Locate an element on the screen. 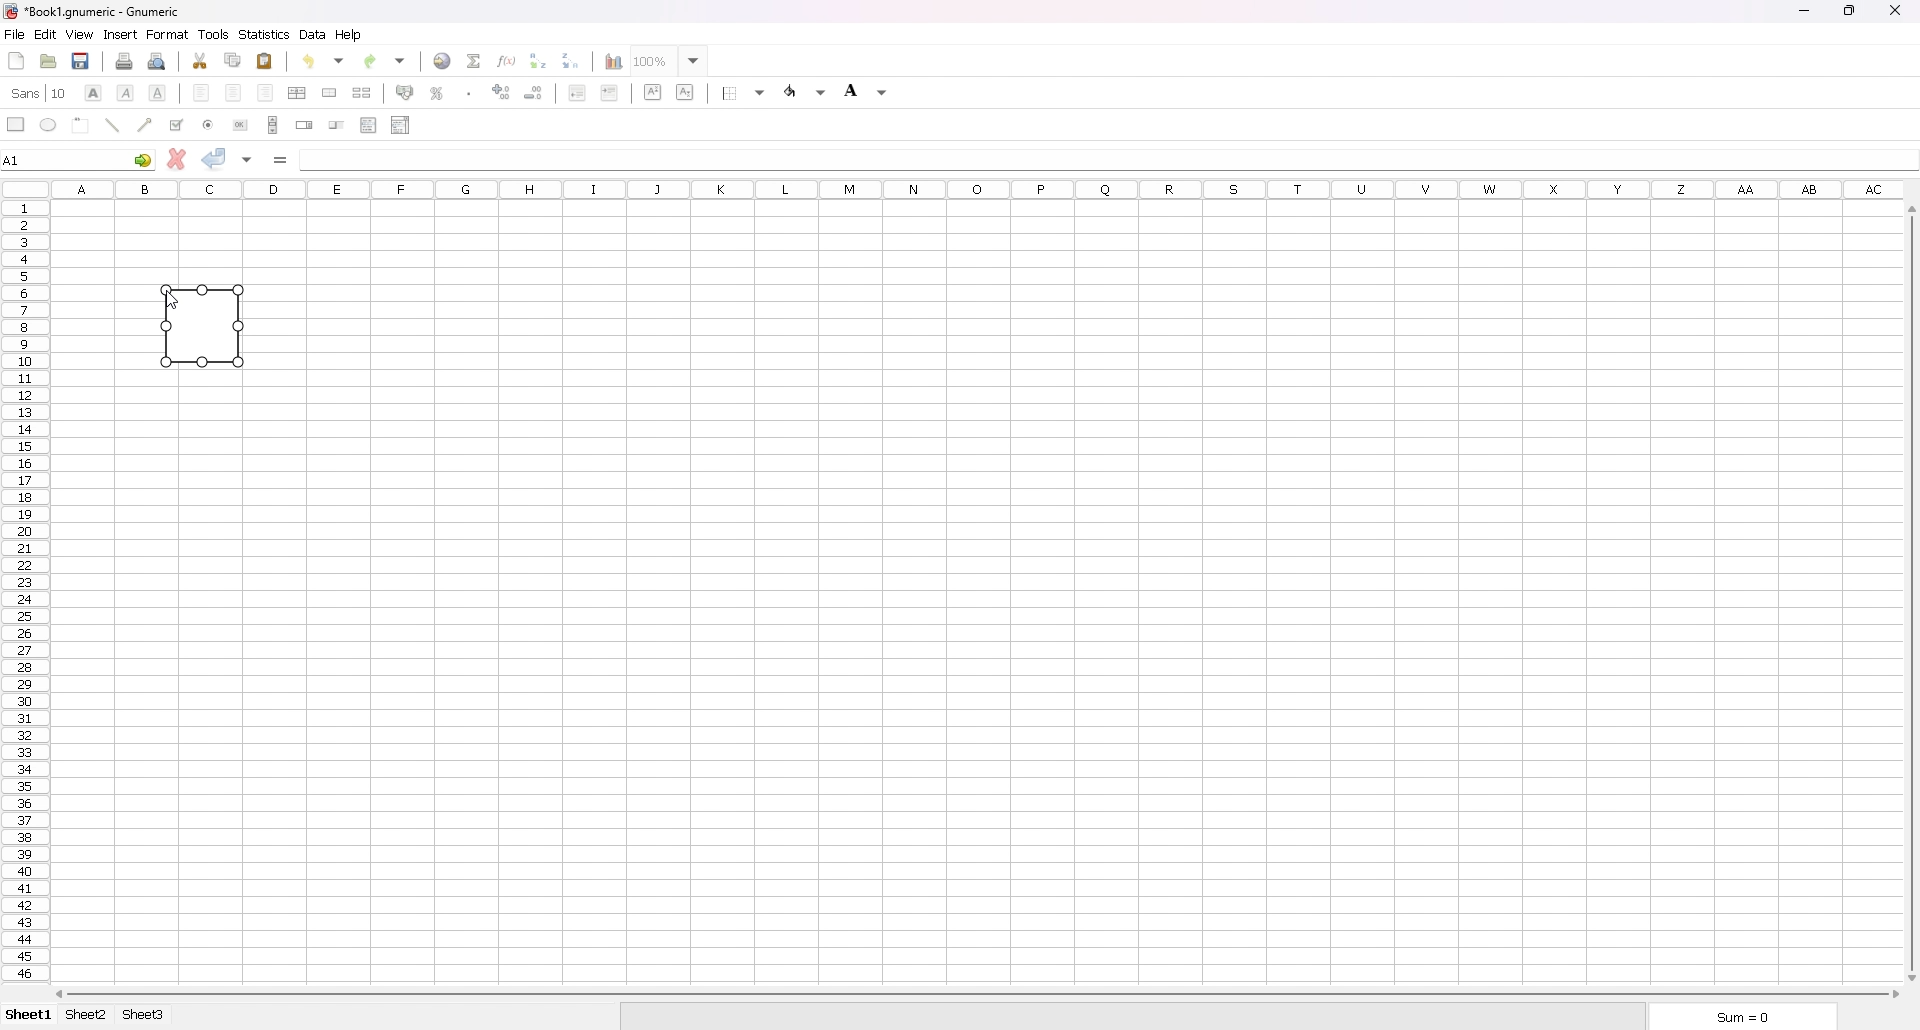 The width and height of the screenshot is (1920, 1030). accept changes is located at coordinates (215, 159).